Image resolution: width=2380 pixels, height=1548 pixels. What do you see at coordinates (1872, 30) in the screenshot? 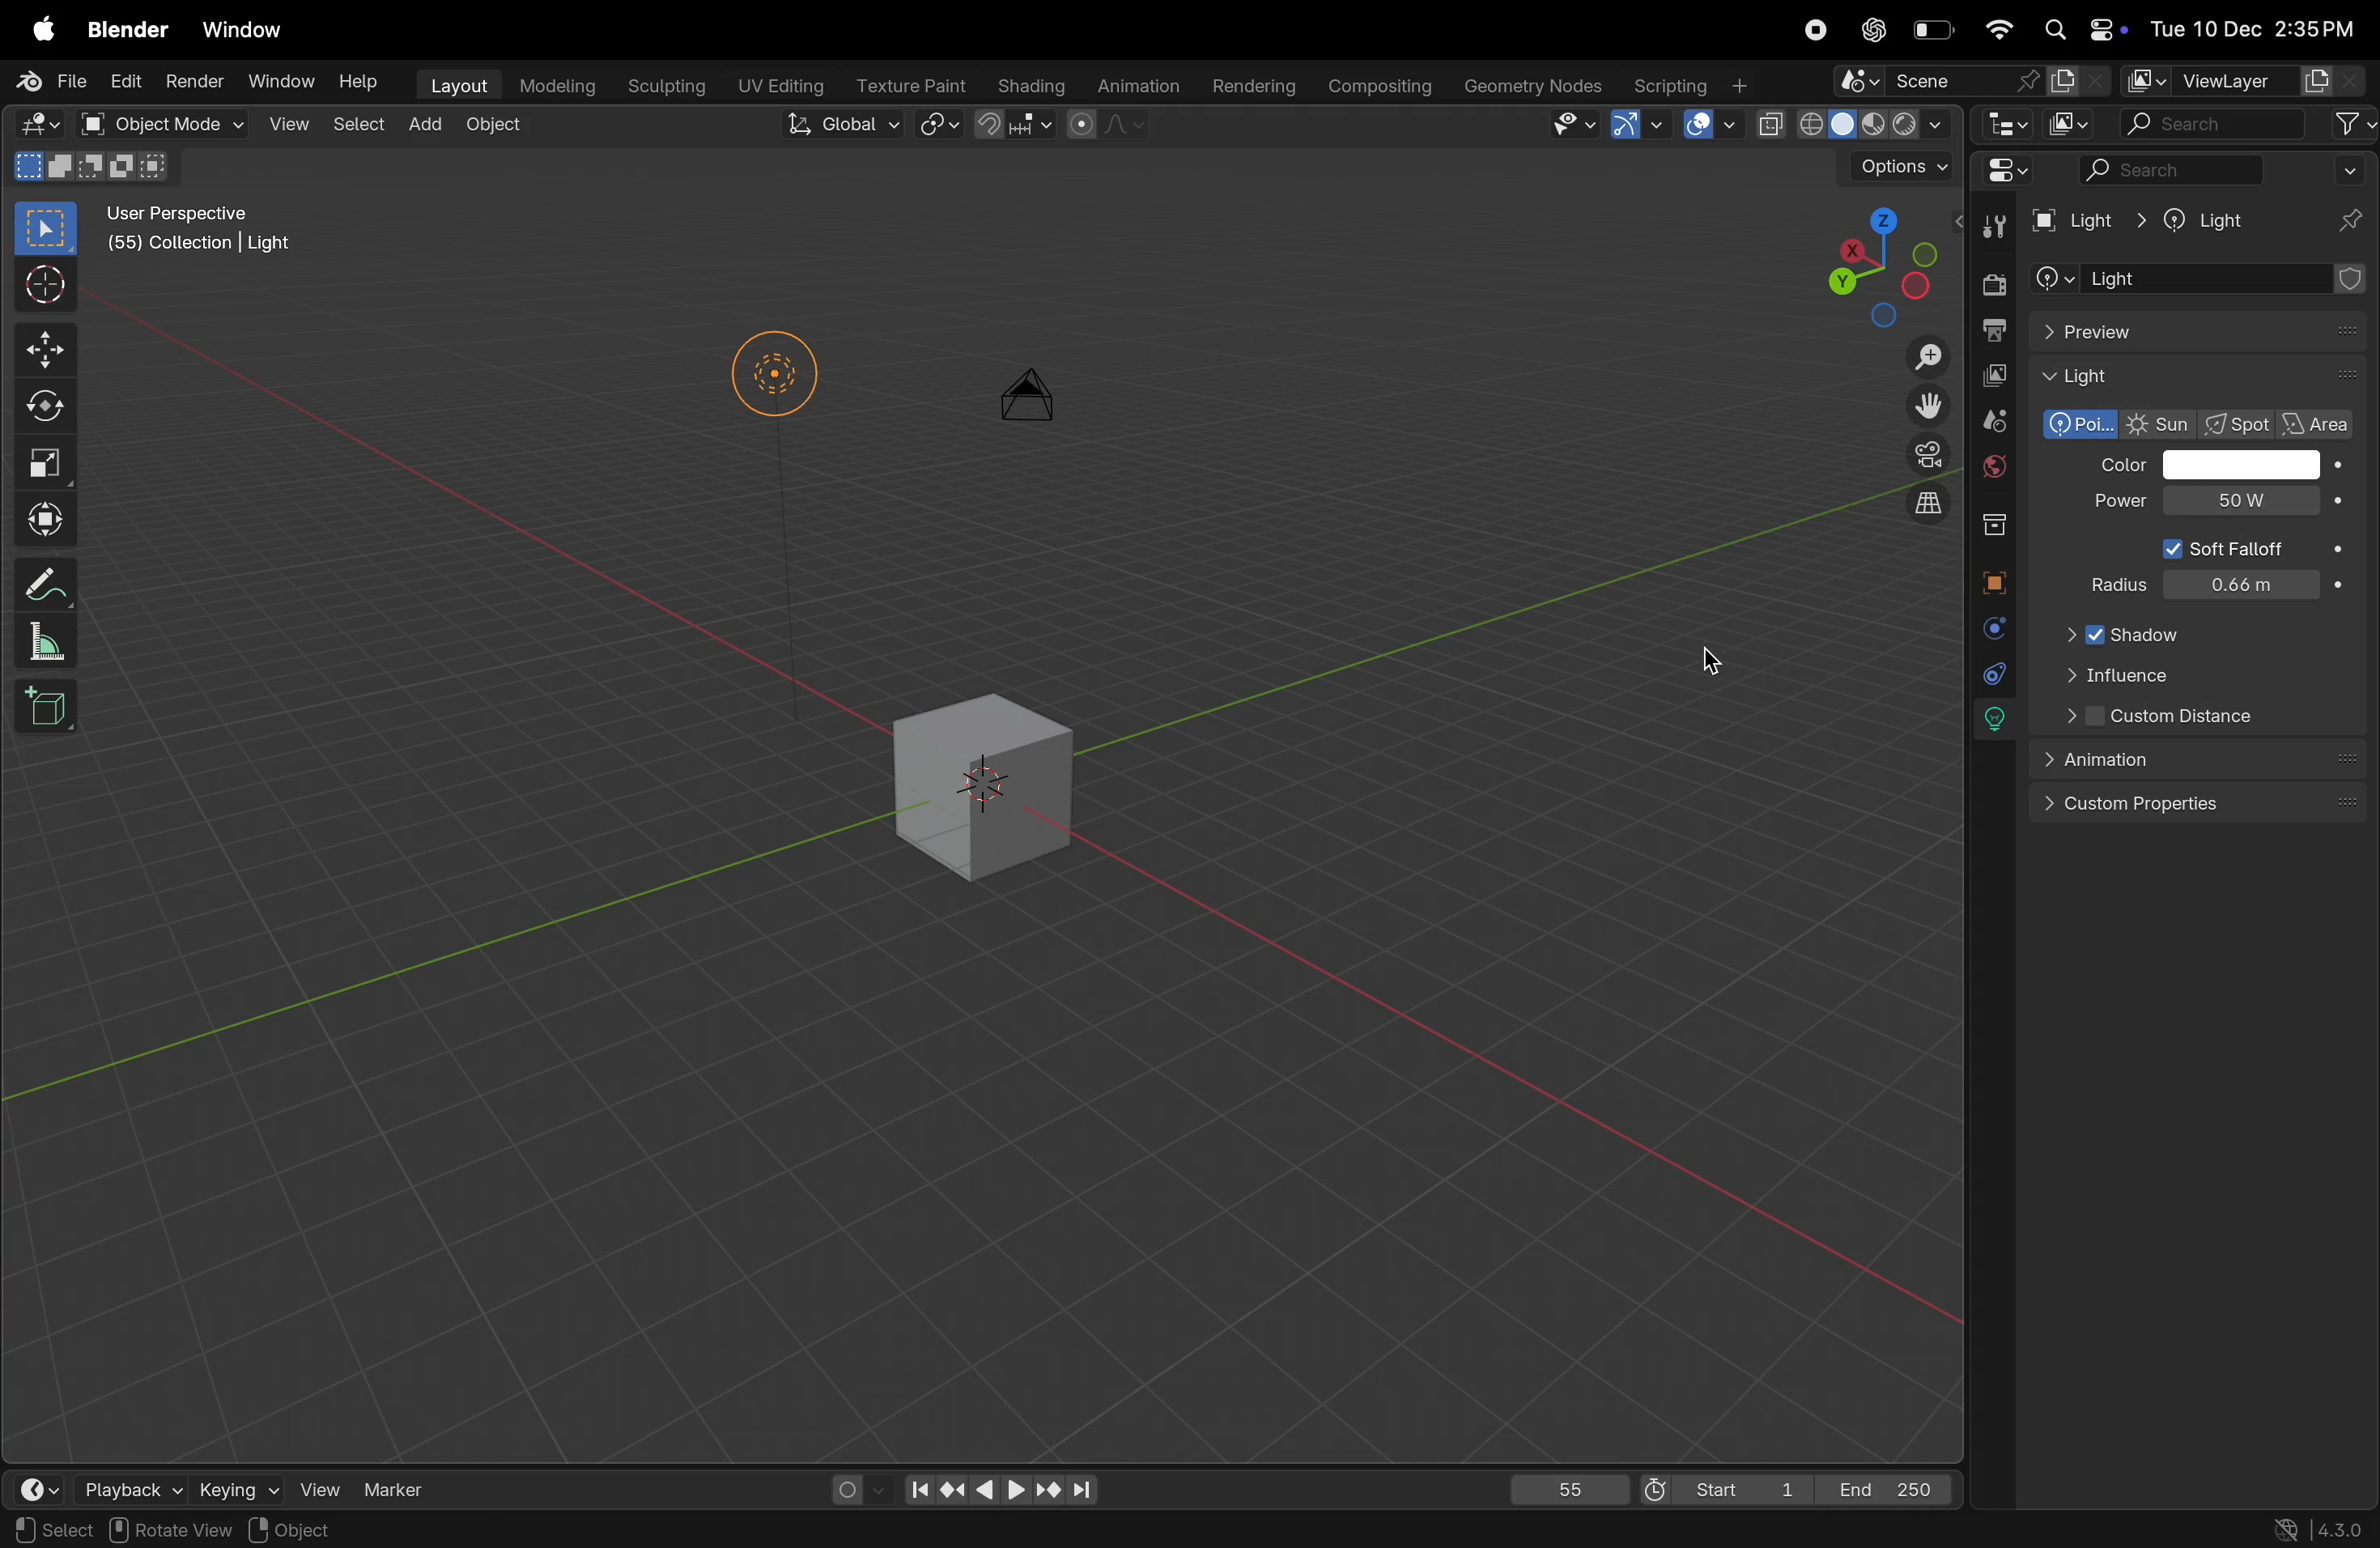
I see `cahtgpt` at bounding box center [1872, 30].